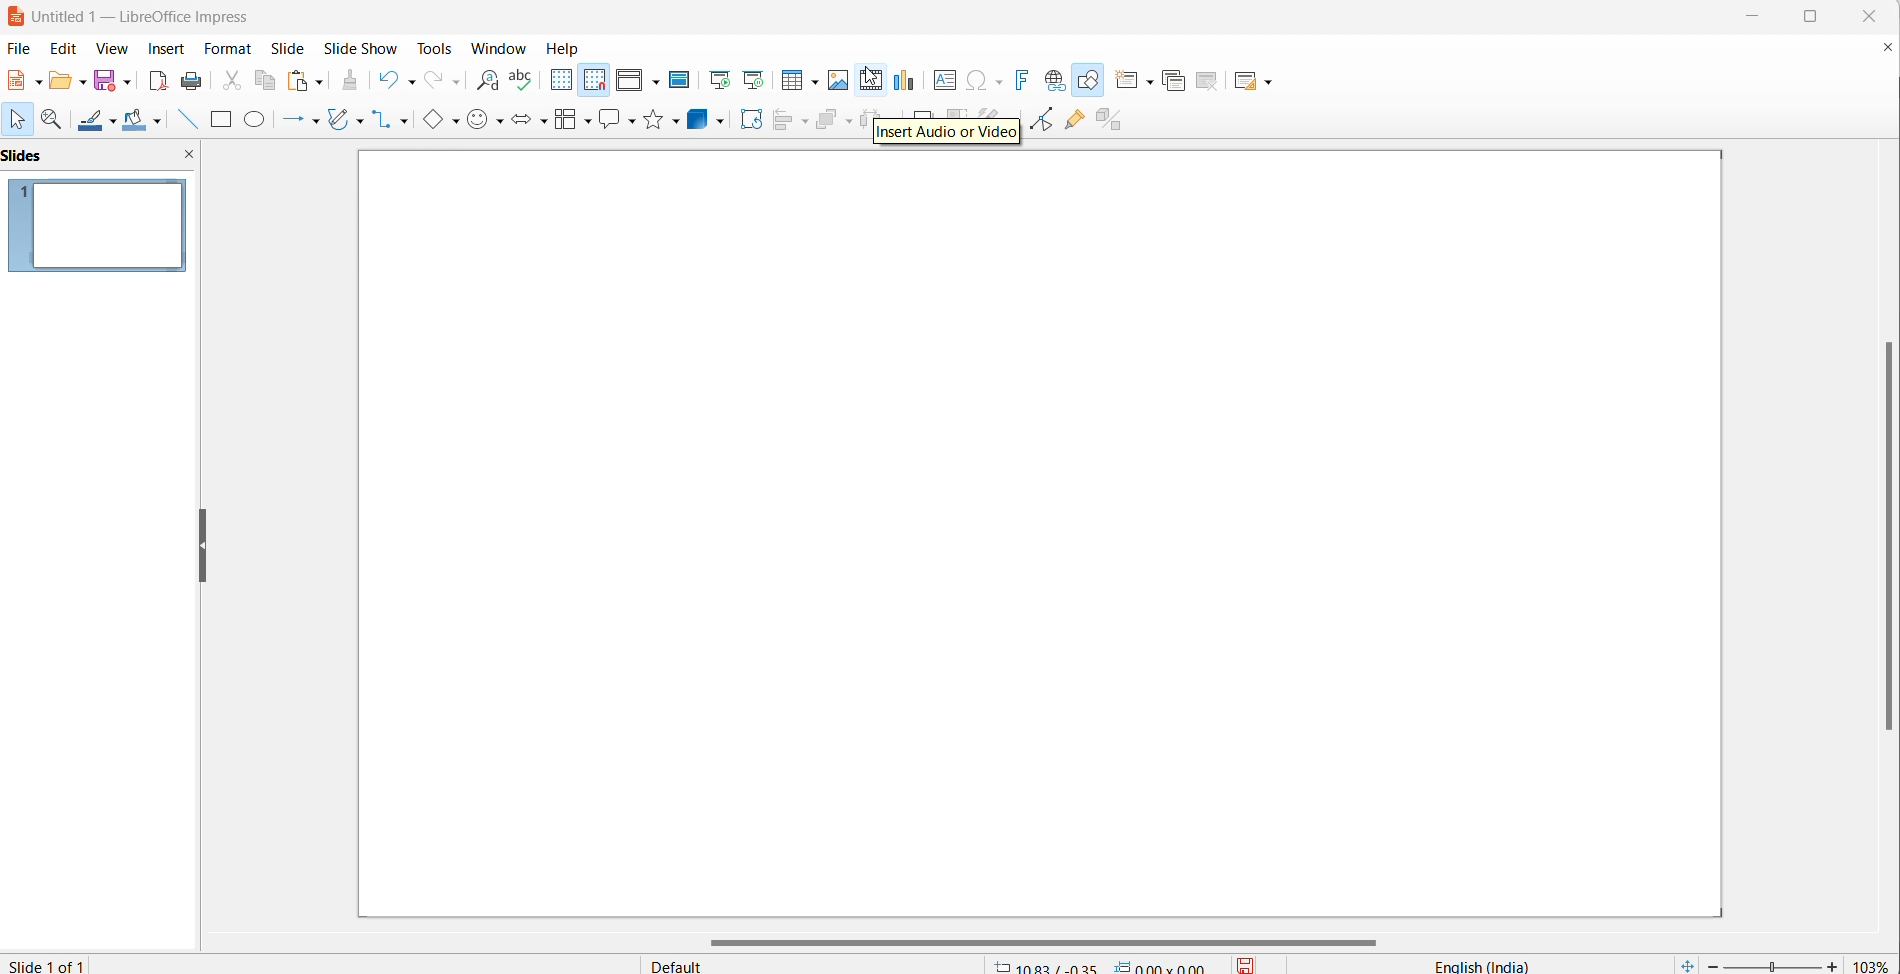  I want to click on duplicate slide, so click(1179, 79).